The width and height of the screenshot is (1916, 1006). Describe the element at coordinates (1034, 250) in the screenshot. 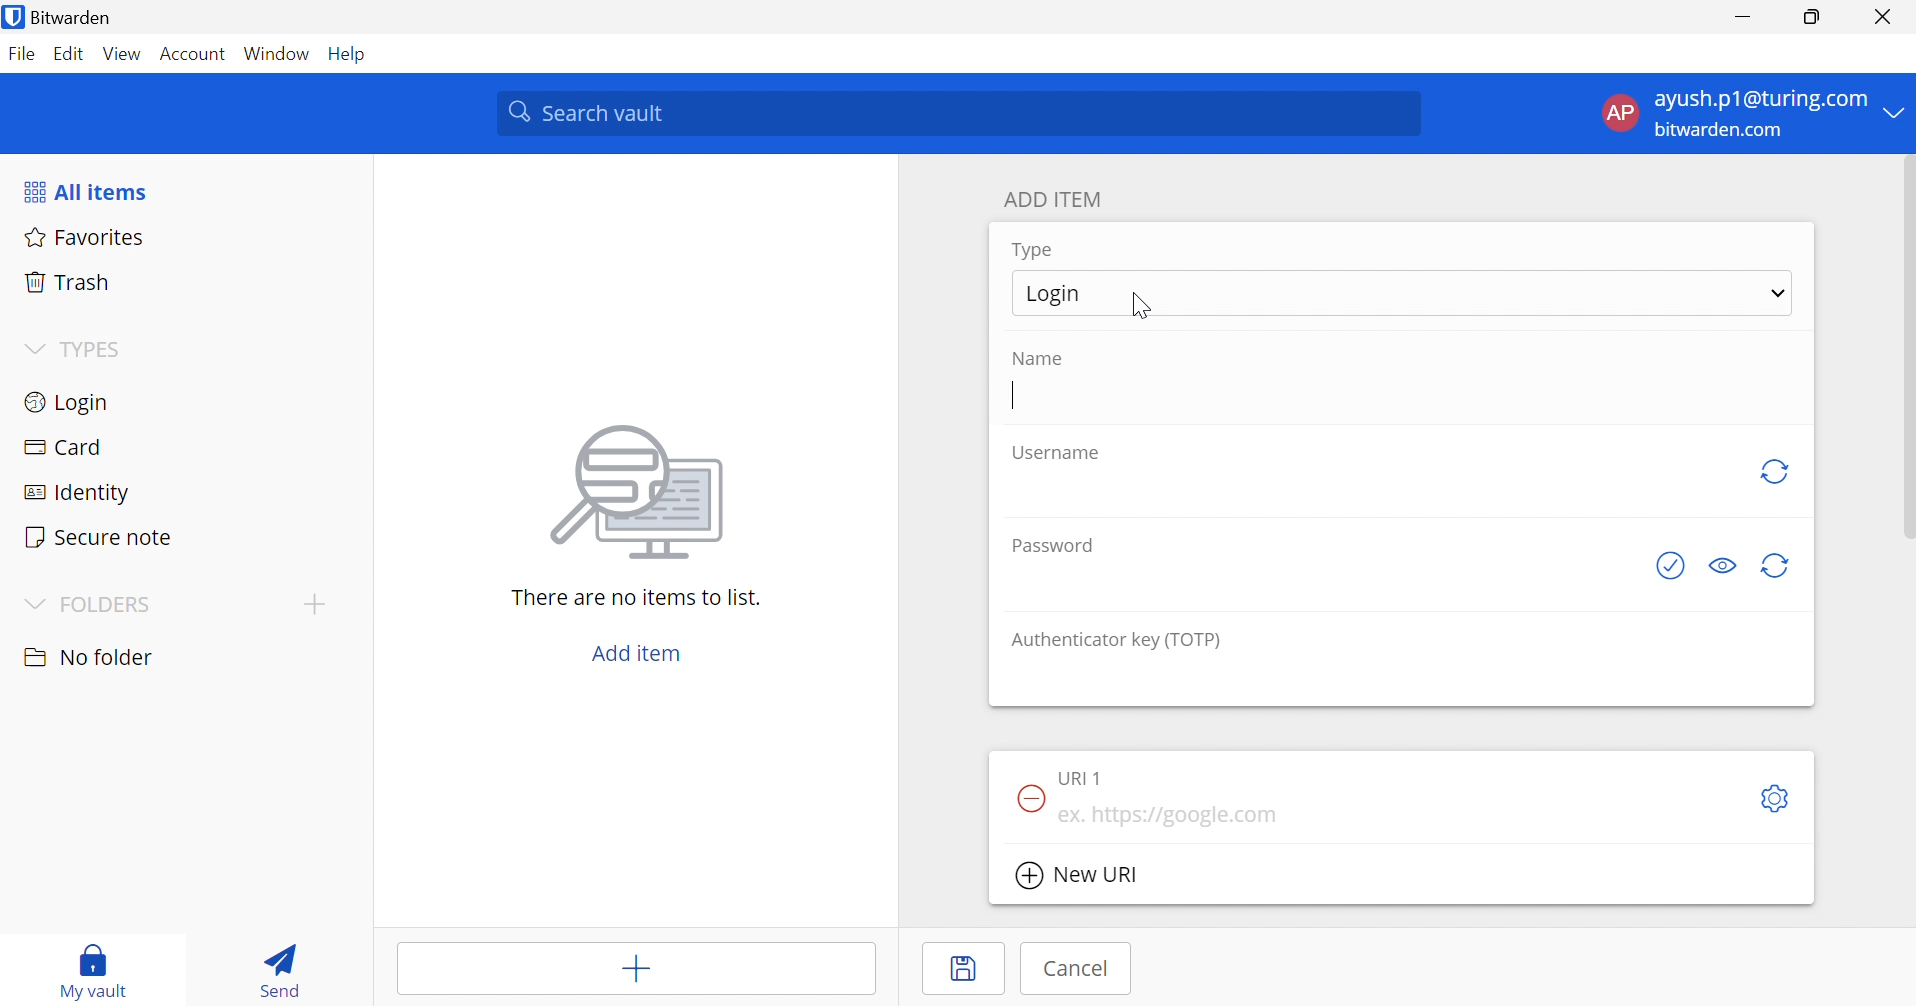

I see `Type` at that location.